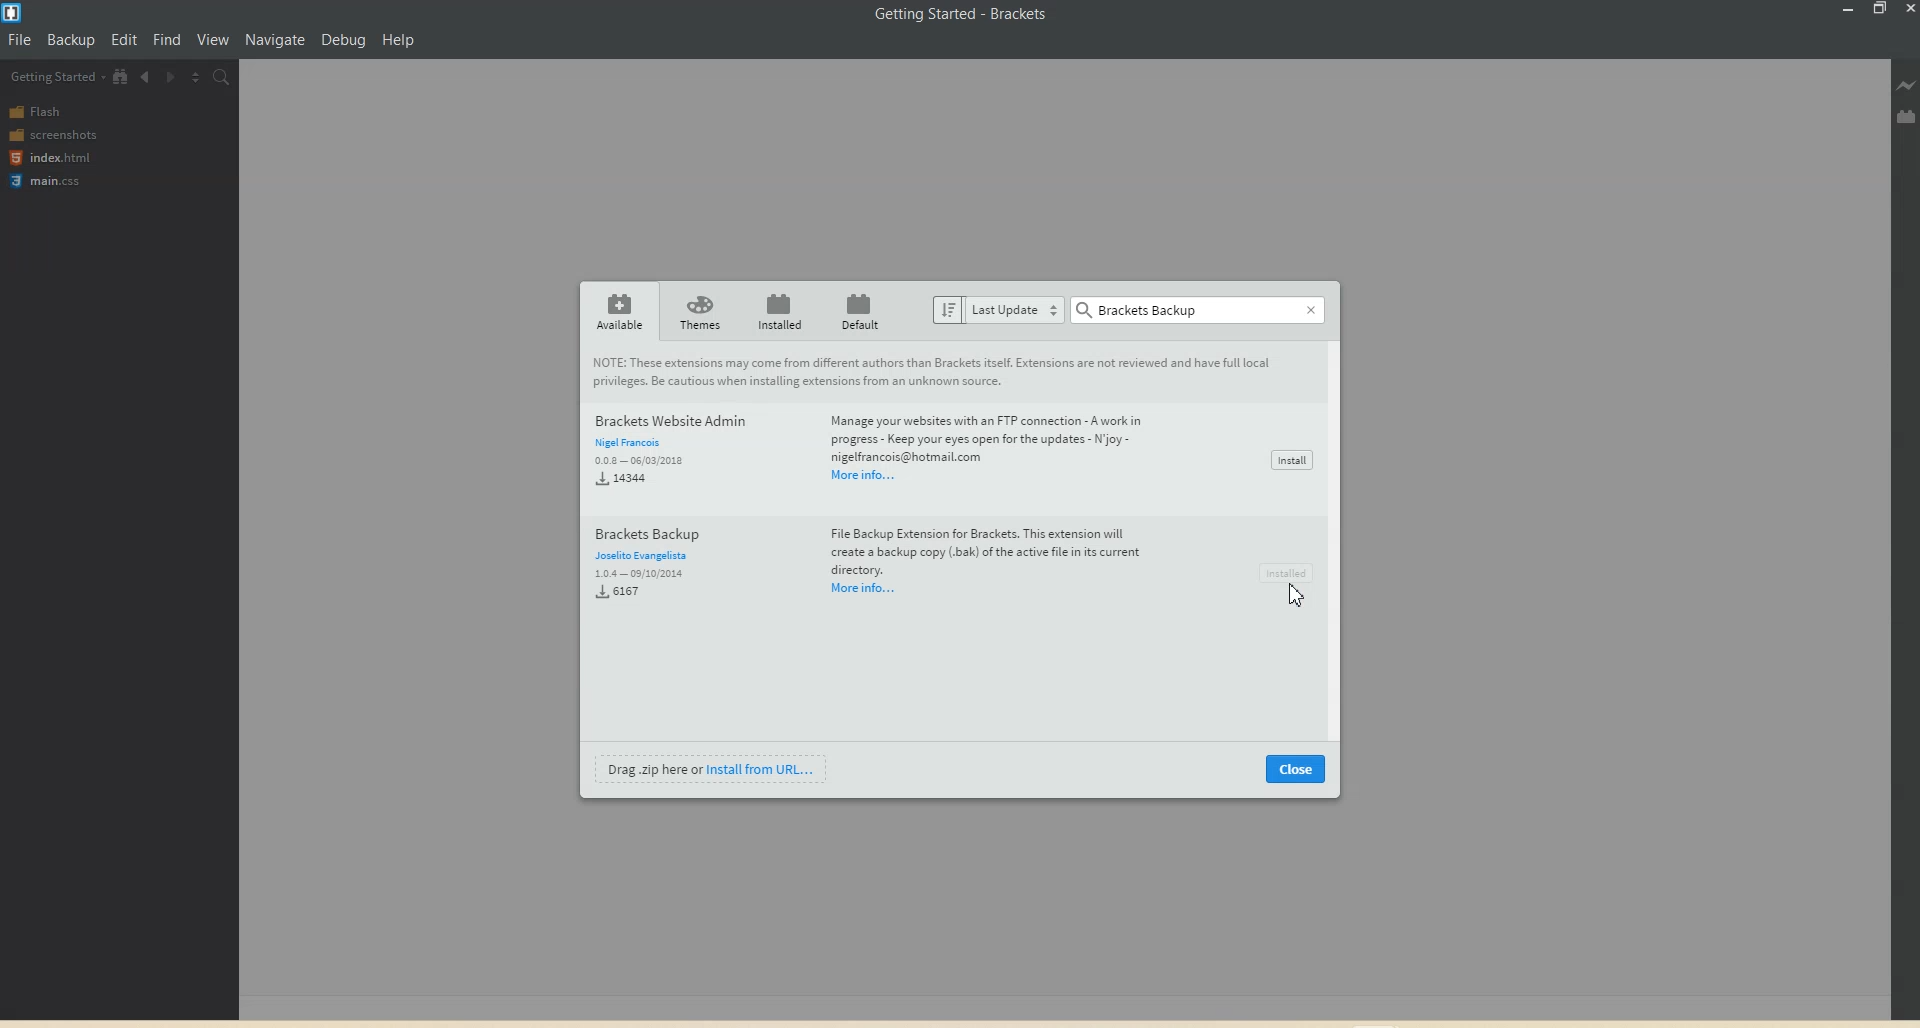 The width and height of the screenshot is (1920, 1028). Describe the element at coordinates (72, 37) in the screenshot. I see `Backup` at that location.